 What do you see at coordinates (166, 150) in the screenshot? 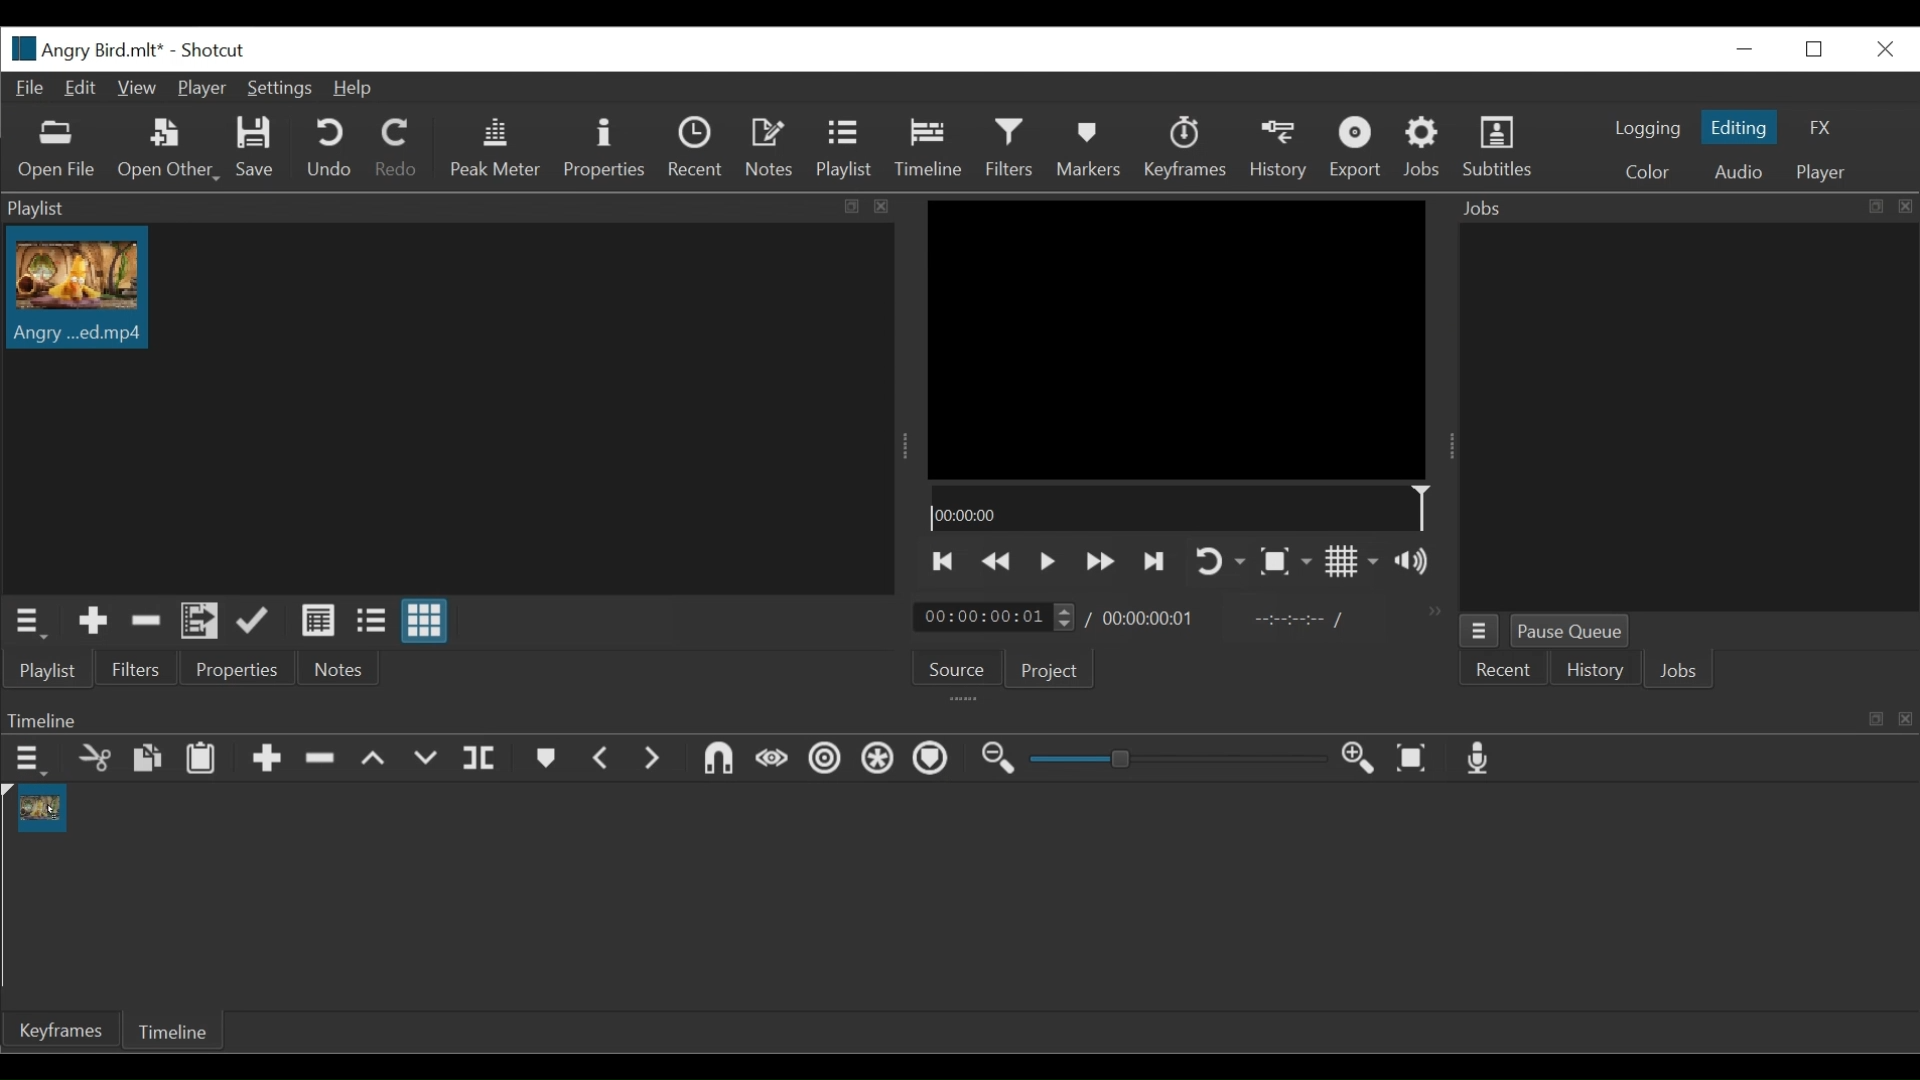
I see `Open Other` at bounding box center [166, 150].